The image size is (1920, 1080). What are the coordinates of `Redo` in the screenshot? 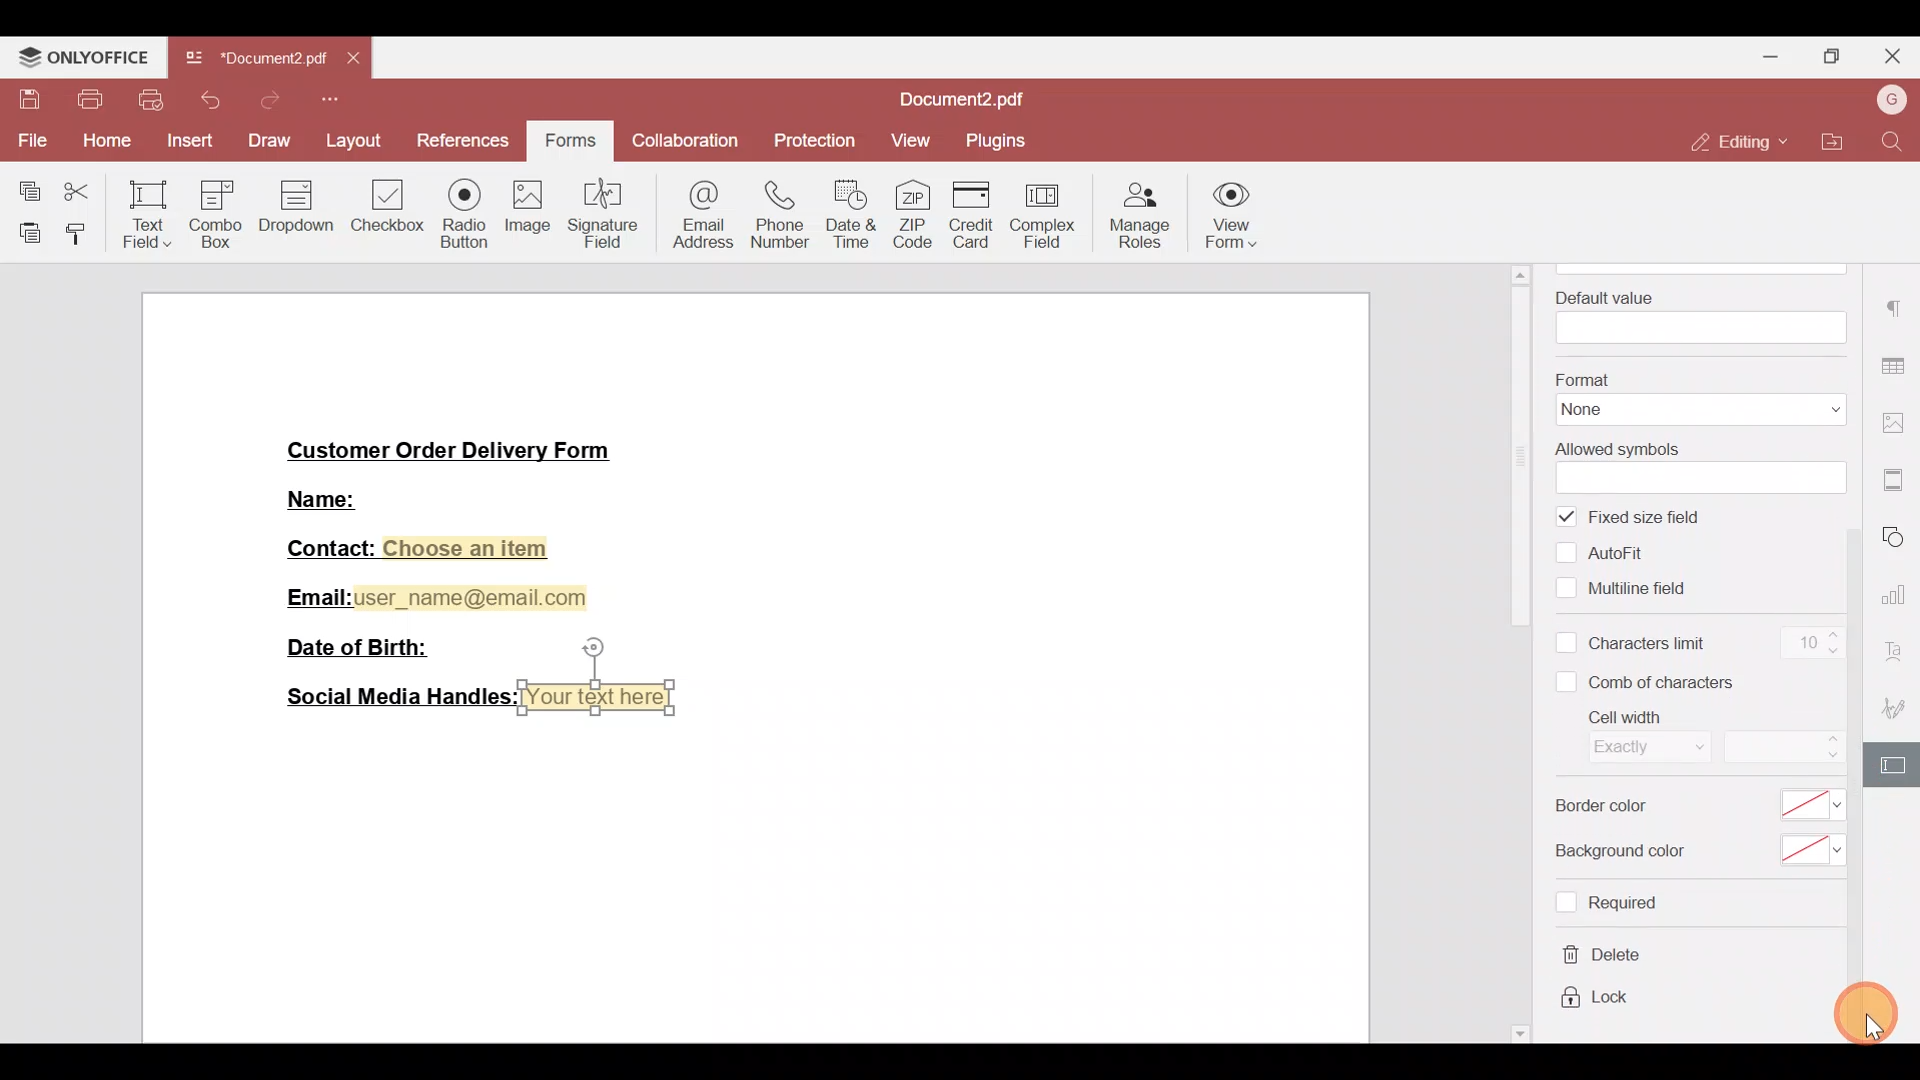 It's located at (267, 100).